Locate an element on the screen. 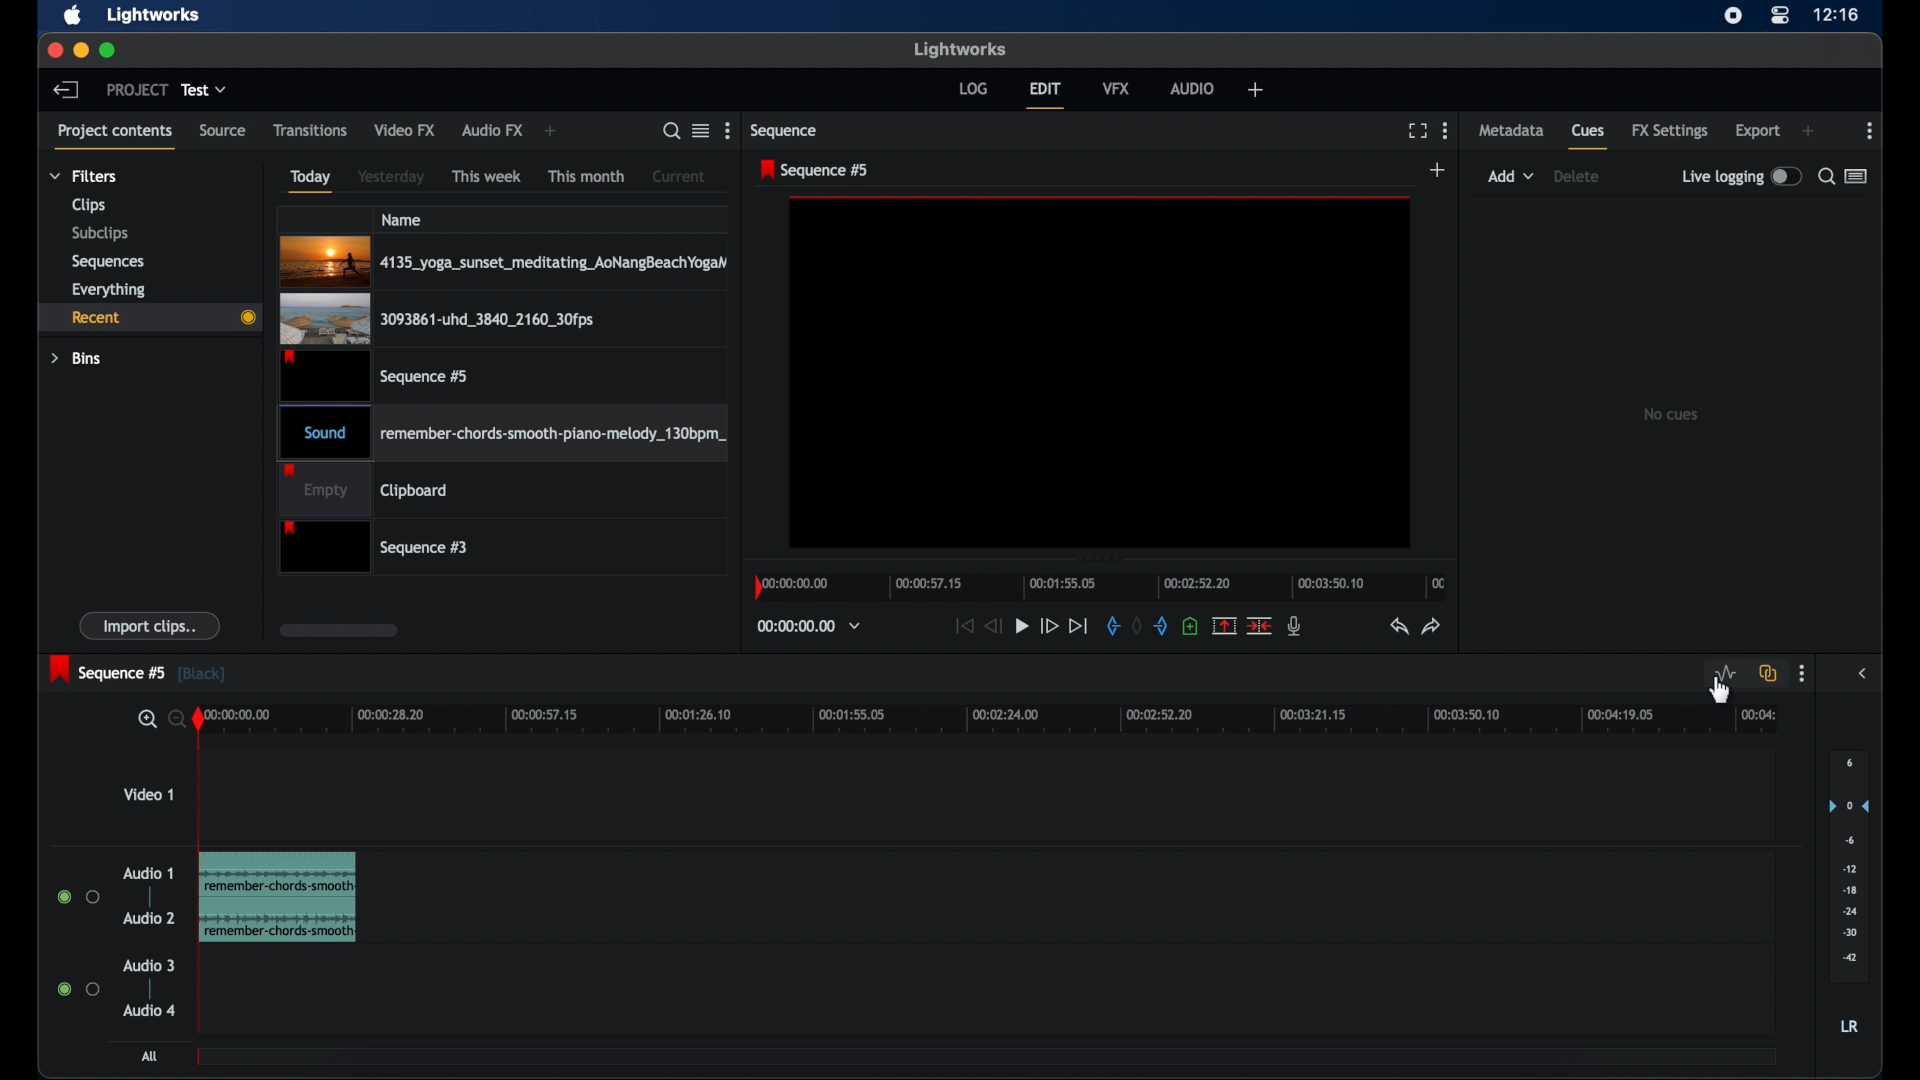  current is located at coordinates (679, 176).